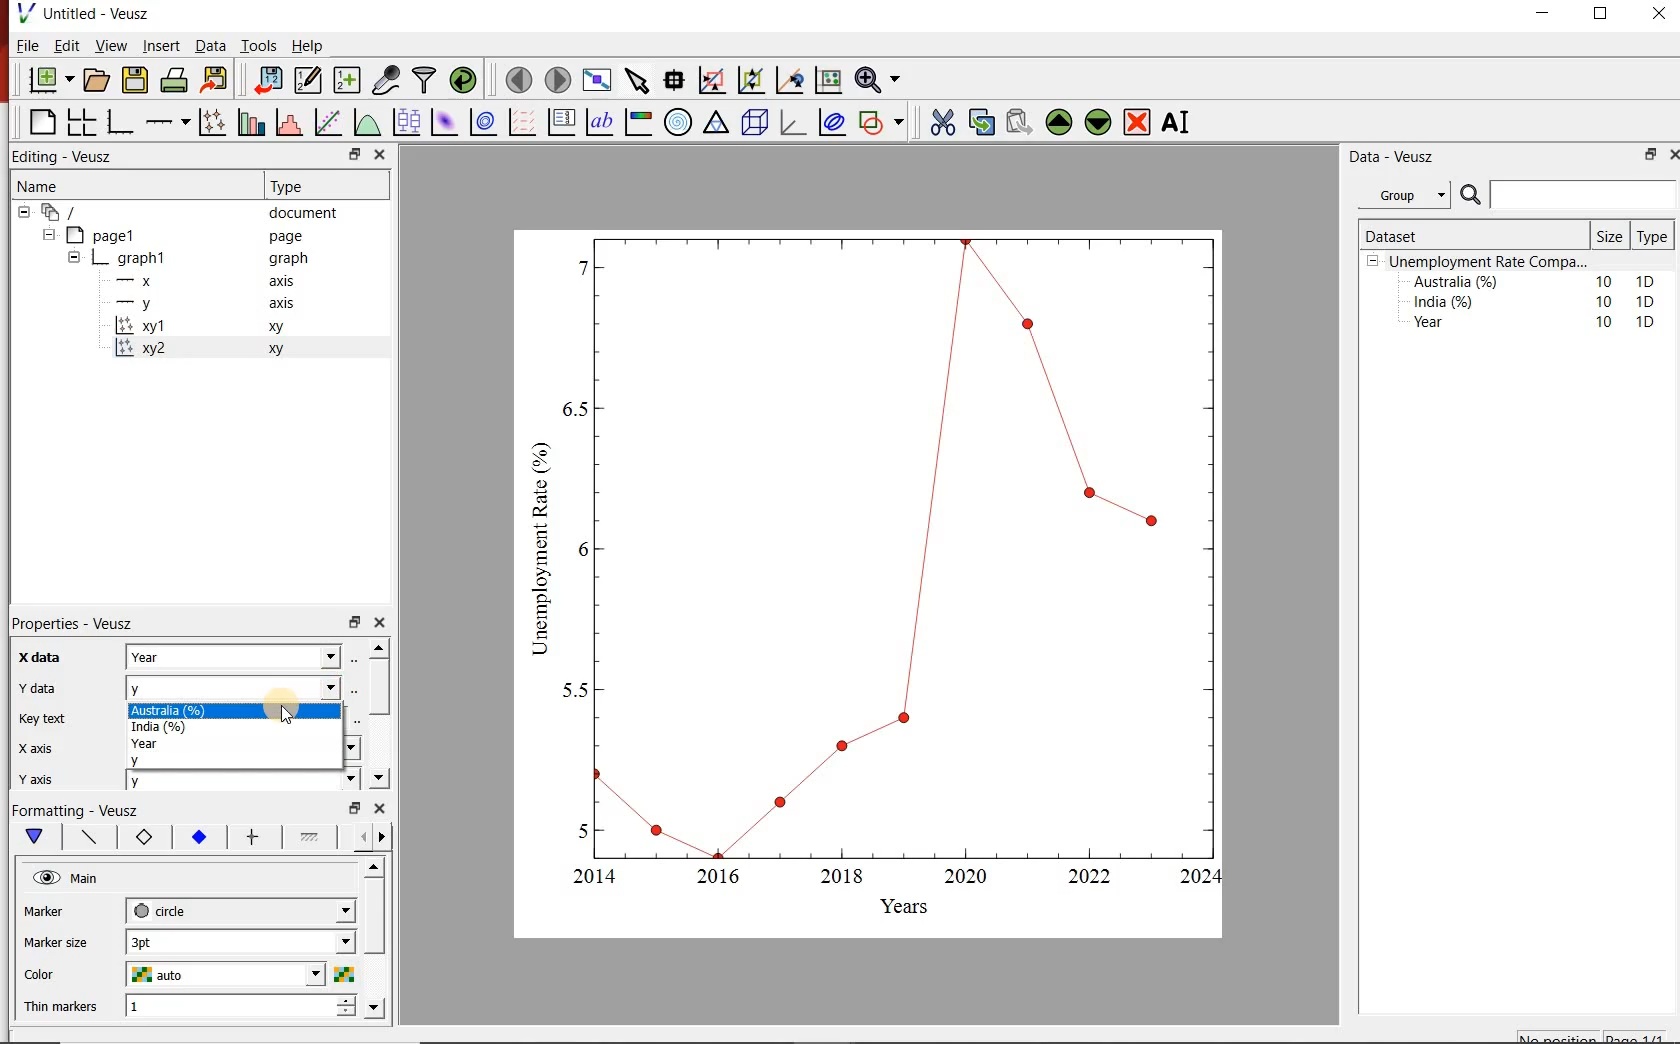 The height and width of the screenshot is (1044, 1680). Describe the element at coordinates (121, 122) in the screenshot. I see `base graphs` at that location.